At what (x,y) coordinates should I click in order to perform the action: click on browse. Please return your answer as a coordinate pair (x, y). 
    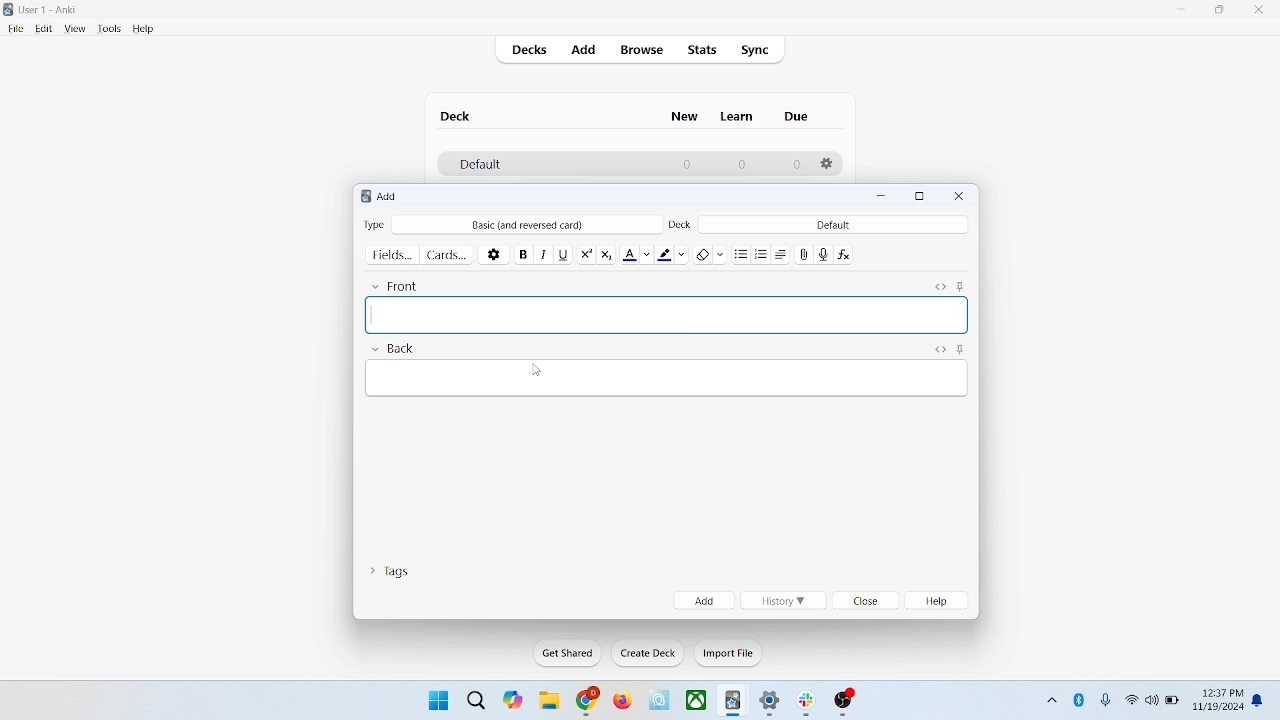
    Looking at the image, I should click on (640, 49).